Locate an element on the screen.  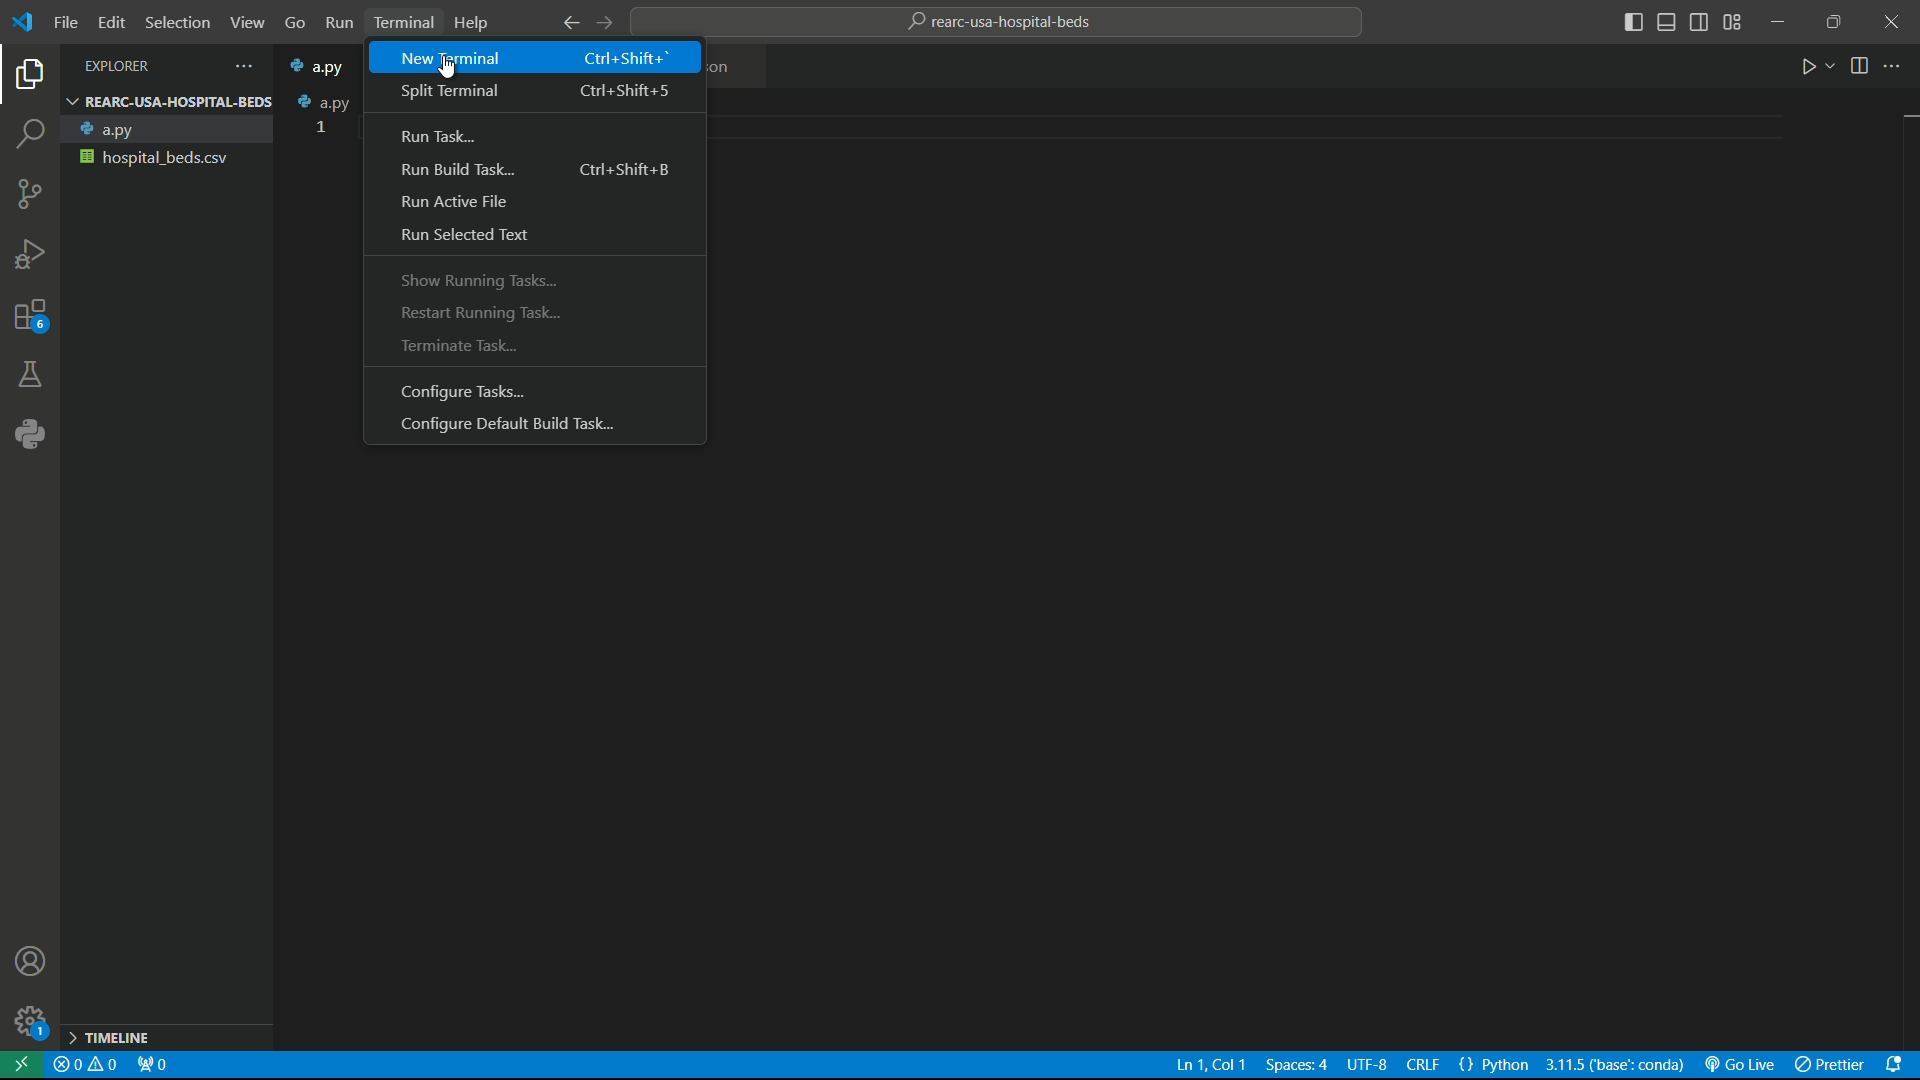
extensions is located at coordinates (28, 313).